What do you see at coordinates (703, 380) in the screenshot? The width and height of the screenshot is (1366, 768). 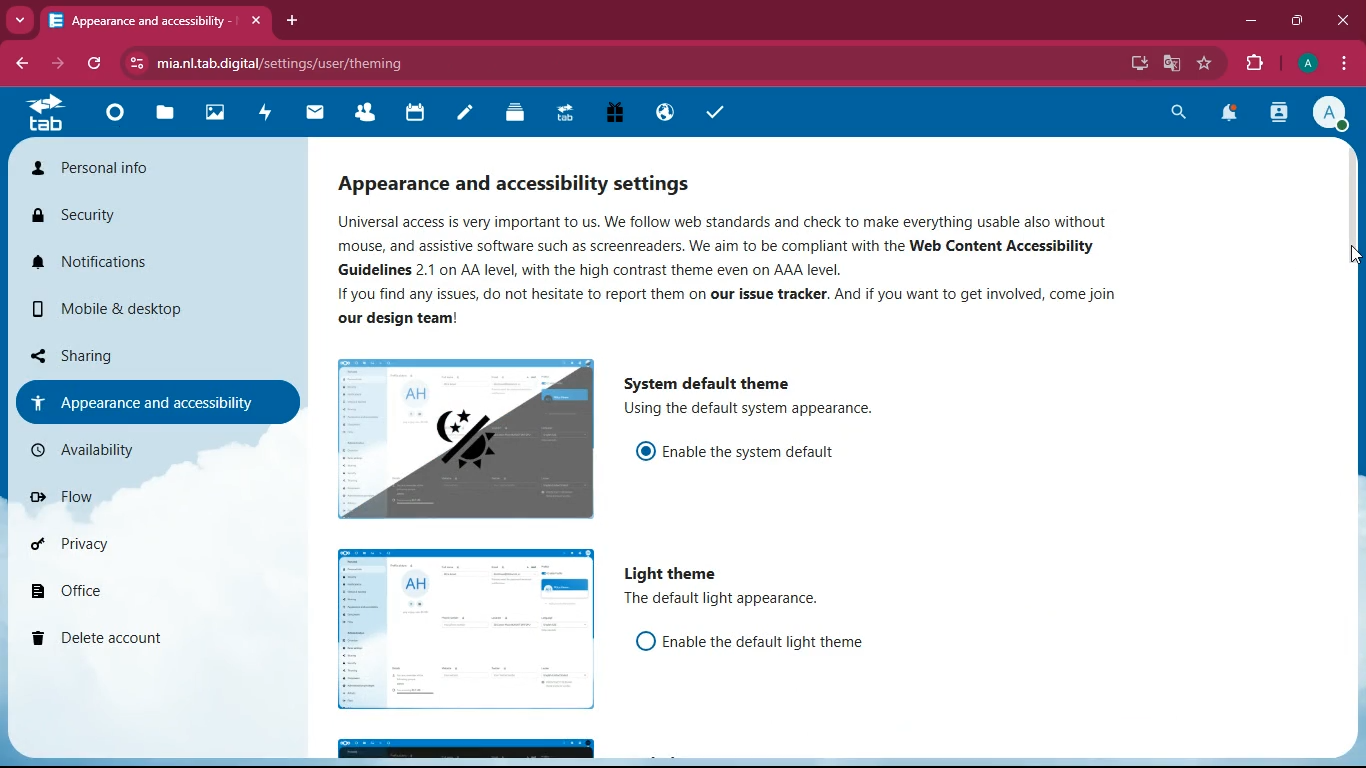 I see `system default` at bounding box center [703, 380].